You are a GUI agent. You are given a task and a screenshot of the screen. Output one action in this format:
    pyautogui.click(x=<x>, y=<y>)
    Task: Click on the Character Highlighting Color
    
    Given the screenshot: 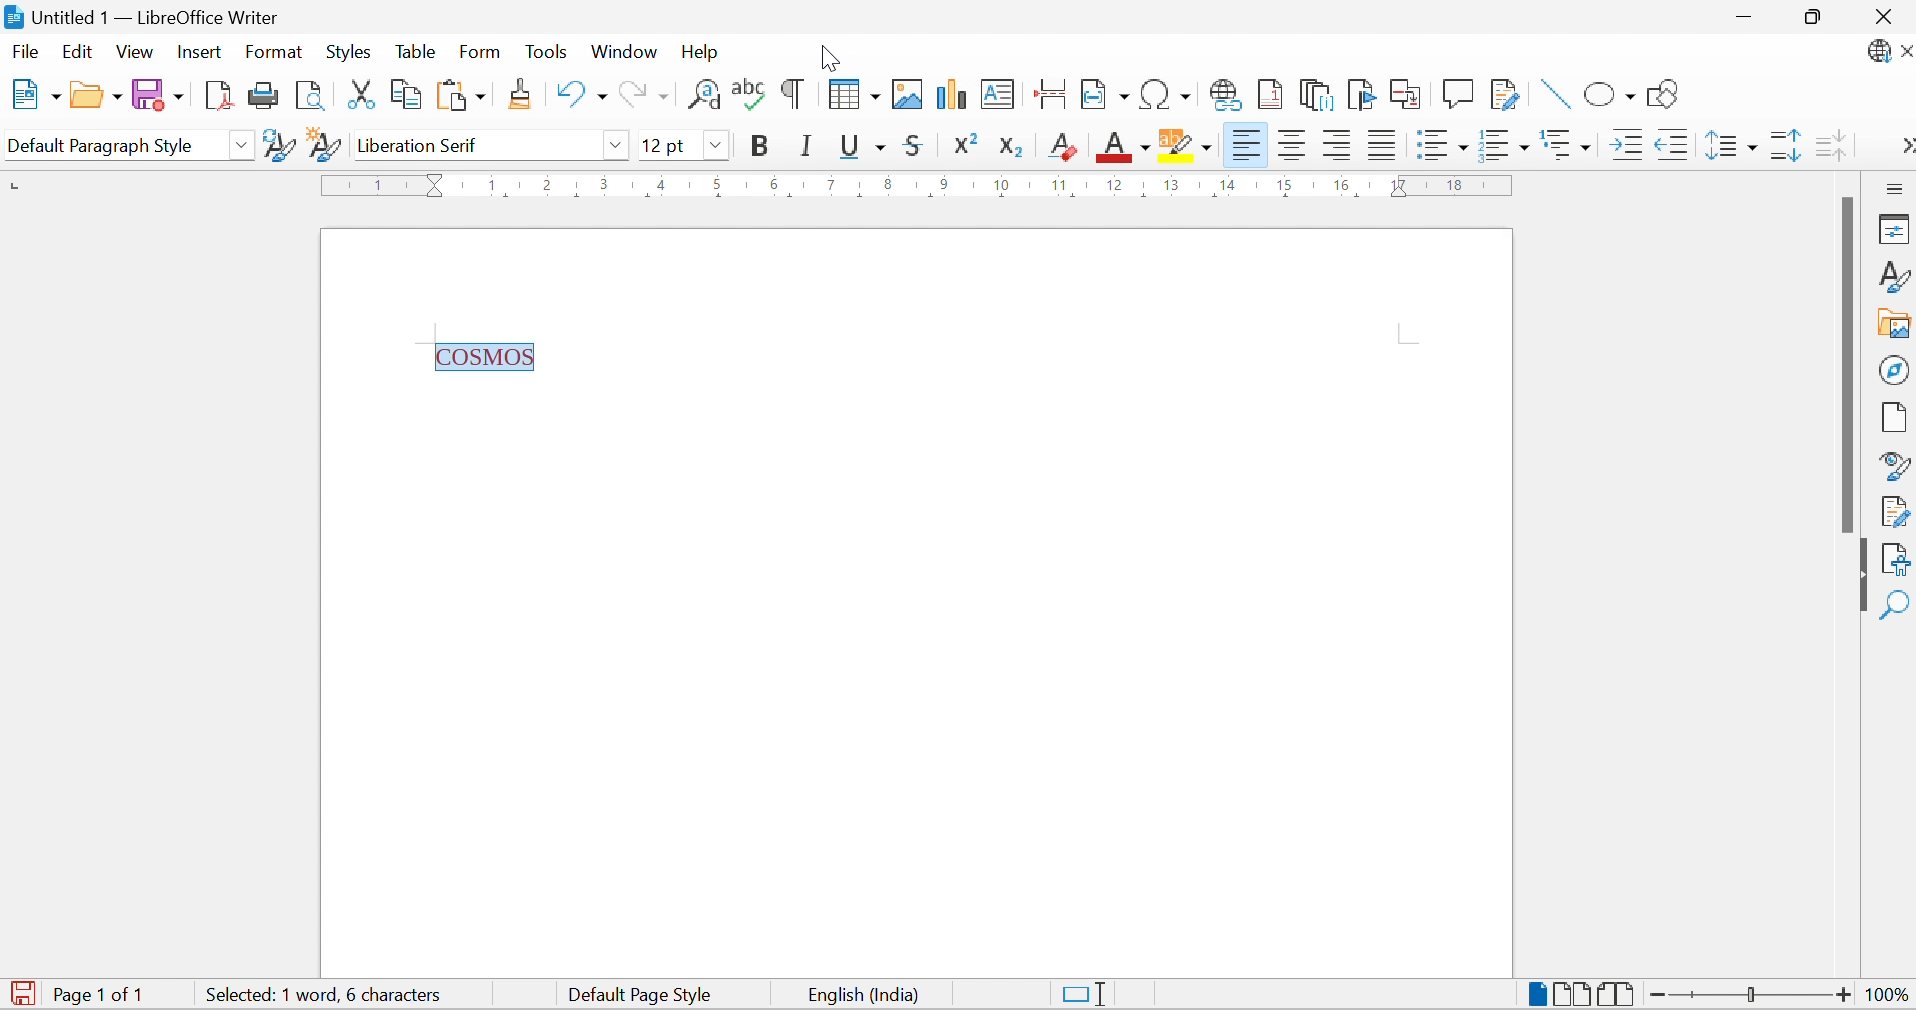 What is the action you would take?
    pyautogui.click(x=1187, y=143)
    